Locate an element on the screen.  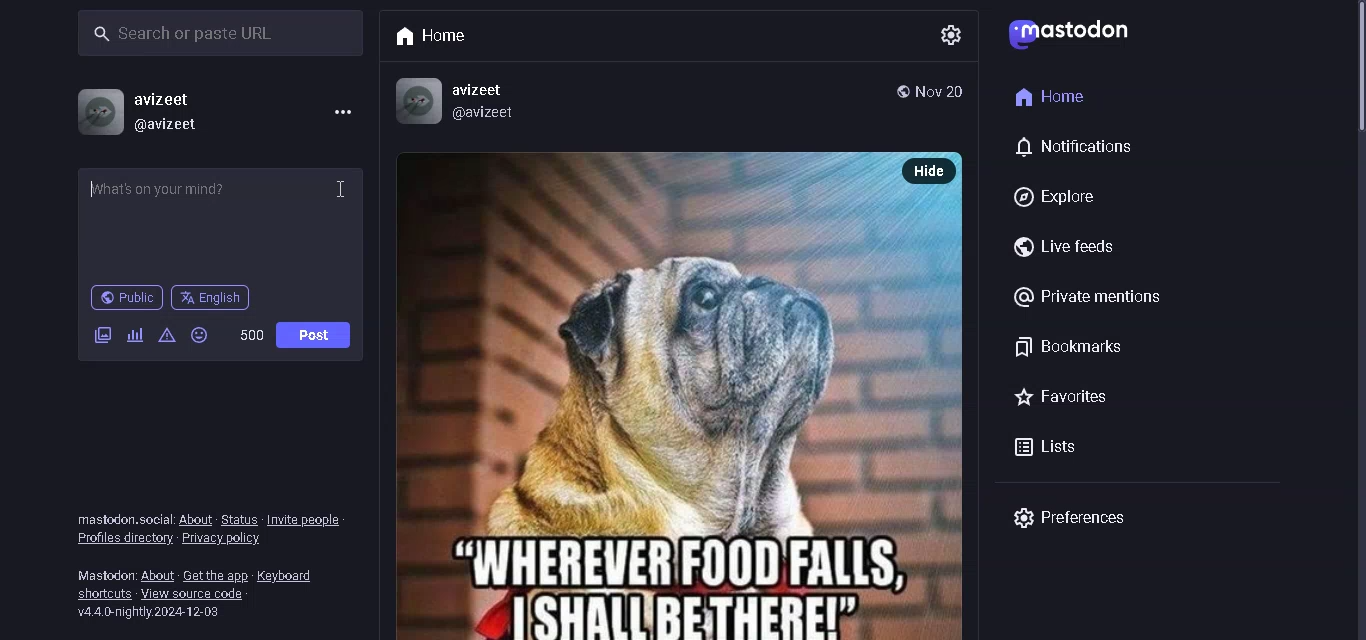
post is located at coordinates (318, 336).